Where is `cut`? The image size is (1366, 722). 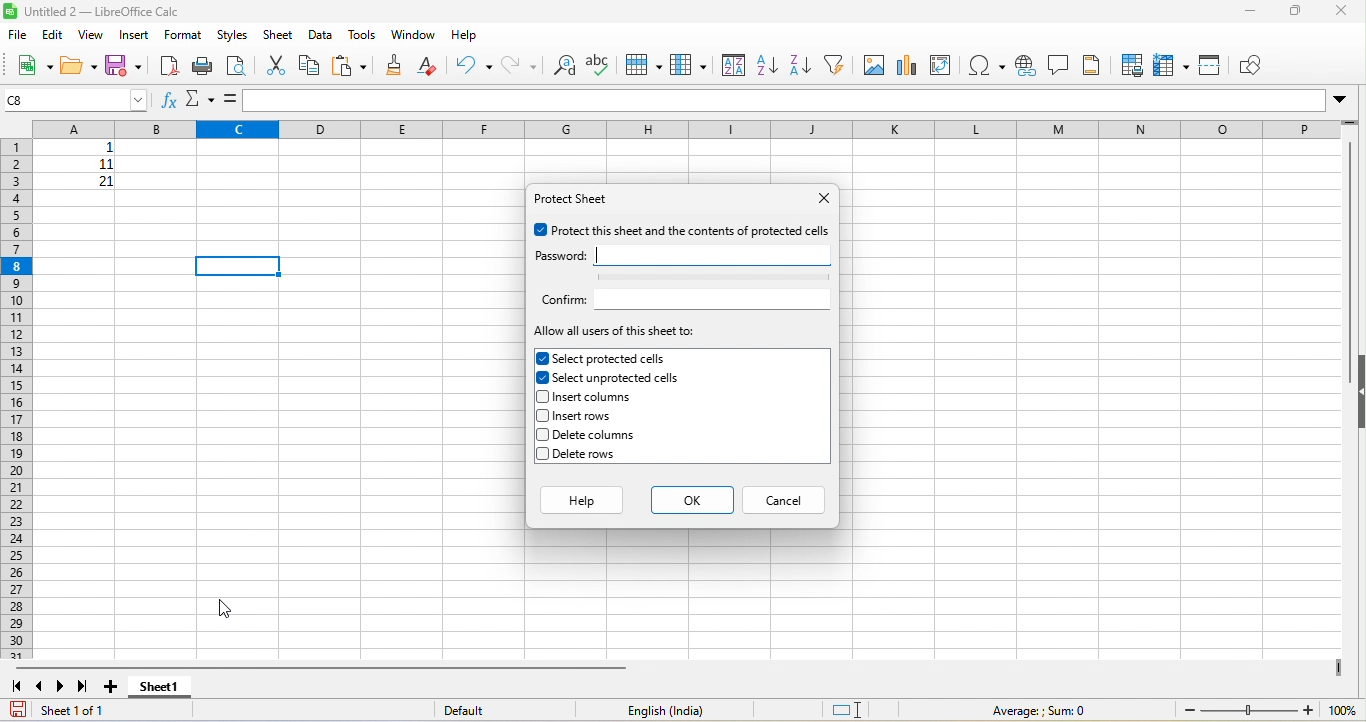 cut is located at coordinates (278, 66).